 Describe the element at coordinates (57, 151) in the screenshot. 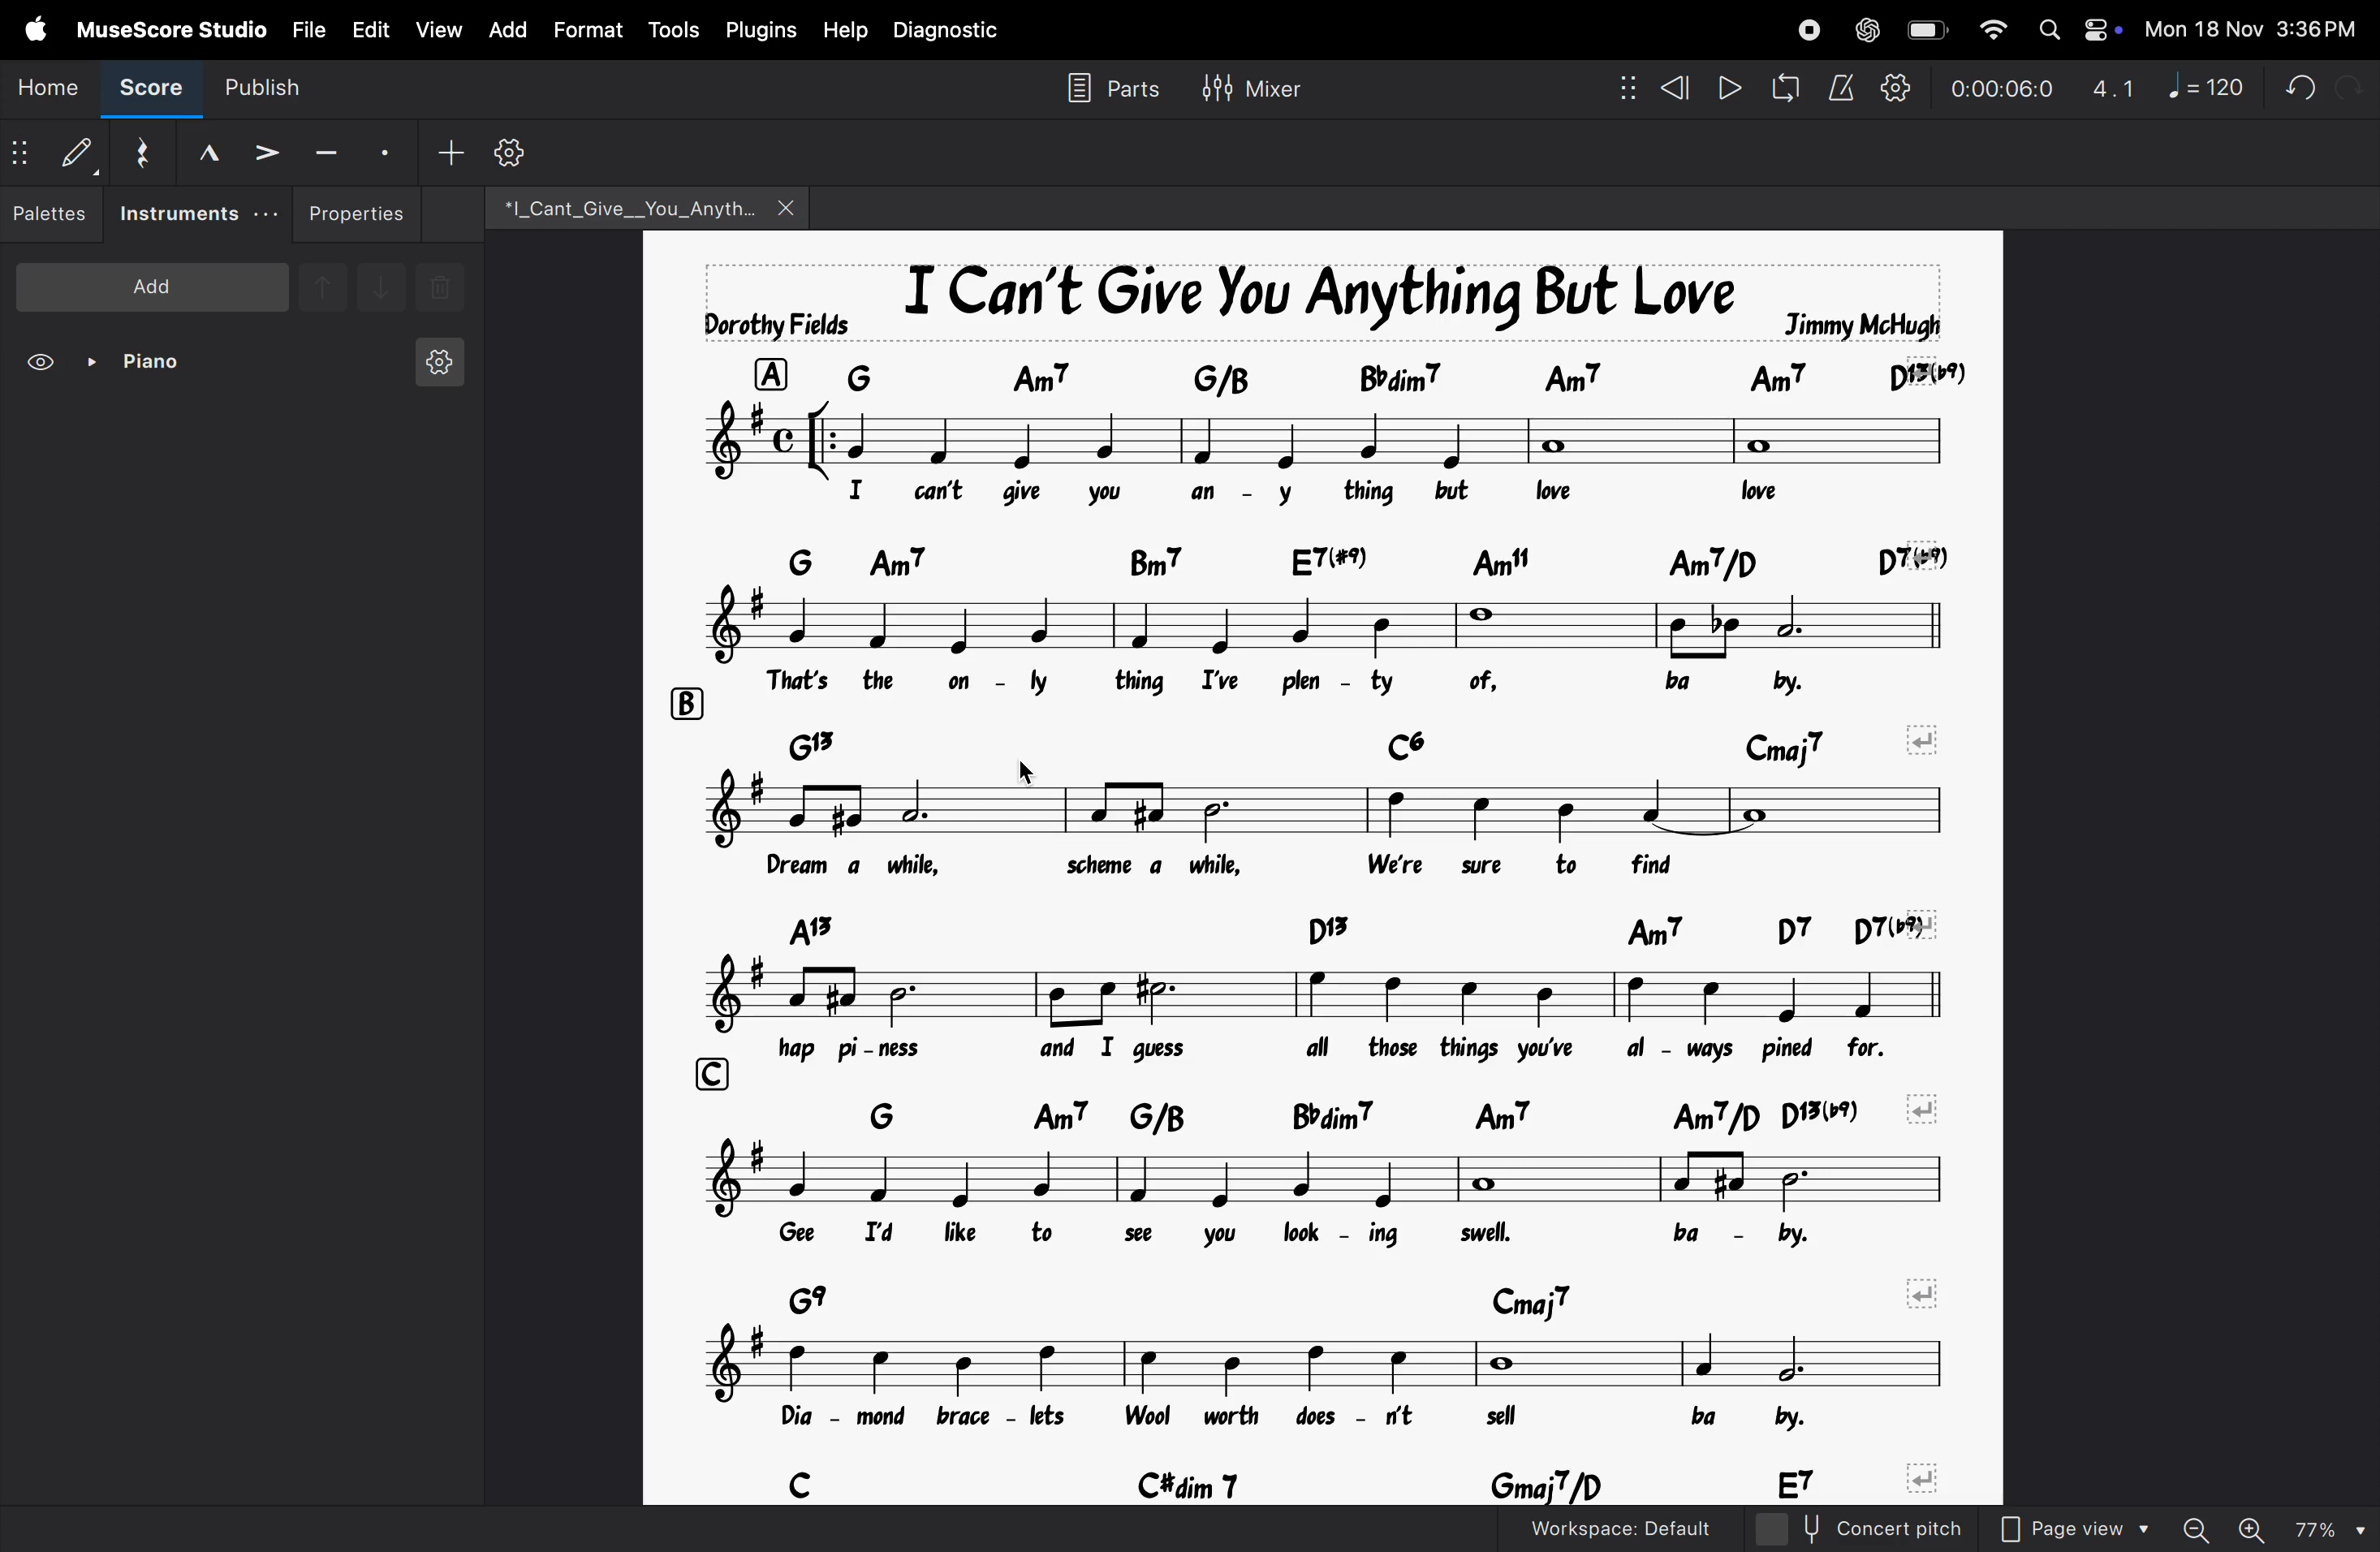

I see ` default` at that location.